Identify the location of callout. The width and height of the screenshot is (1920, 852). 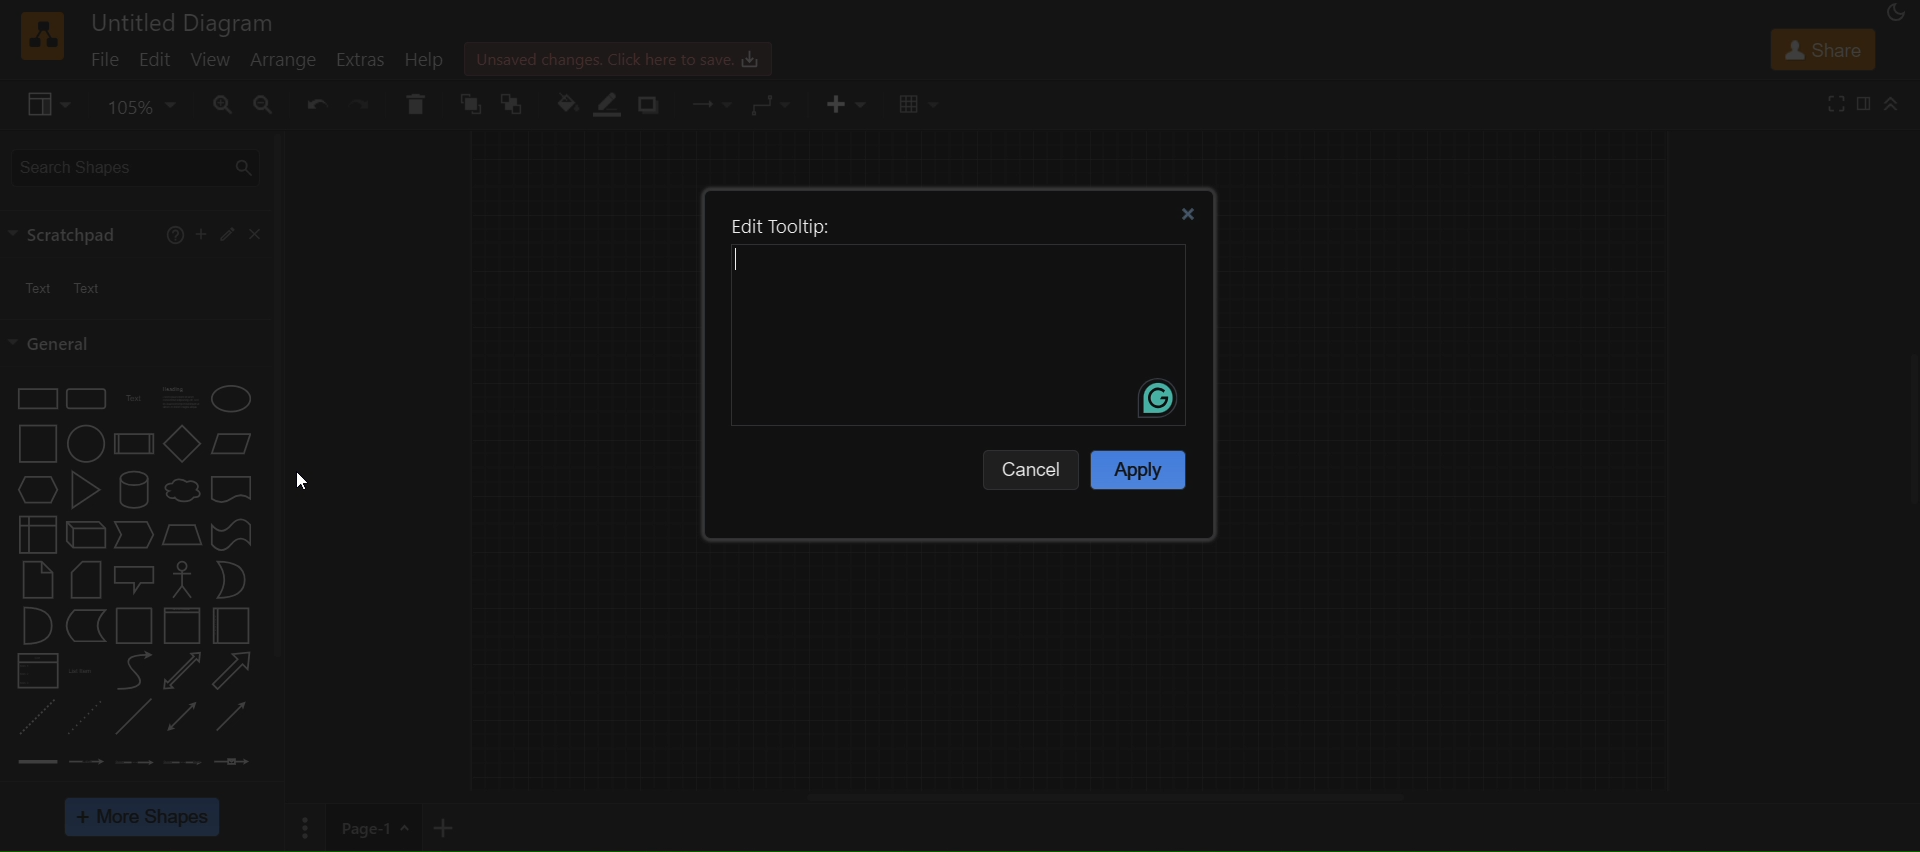
(181, 580).